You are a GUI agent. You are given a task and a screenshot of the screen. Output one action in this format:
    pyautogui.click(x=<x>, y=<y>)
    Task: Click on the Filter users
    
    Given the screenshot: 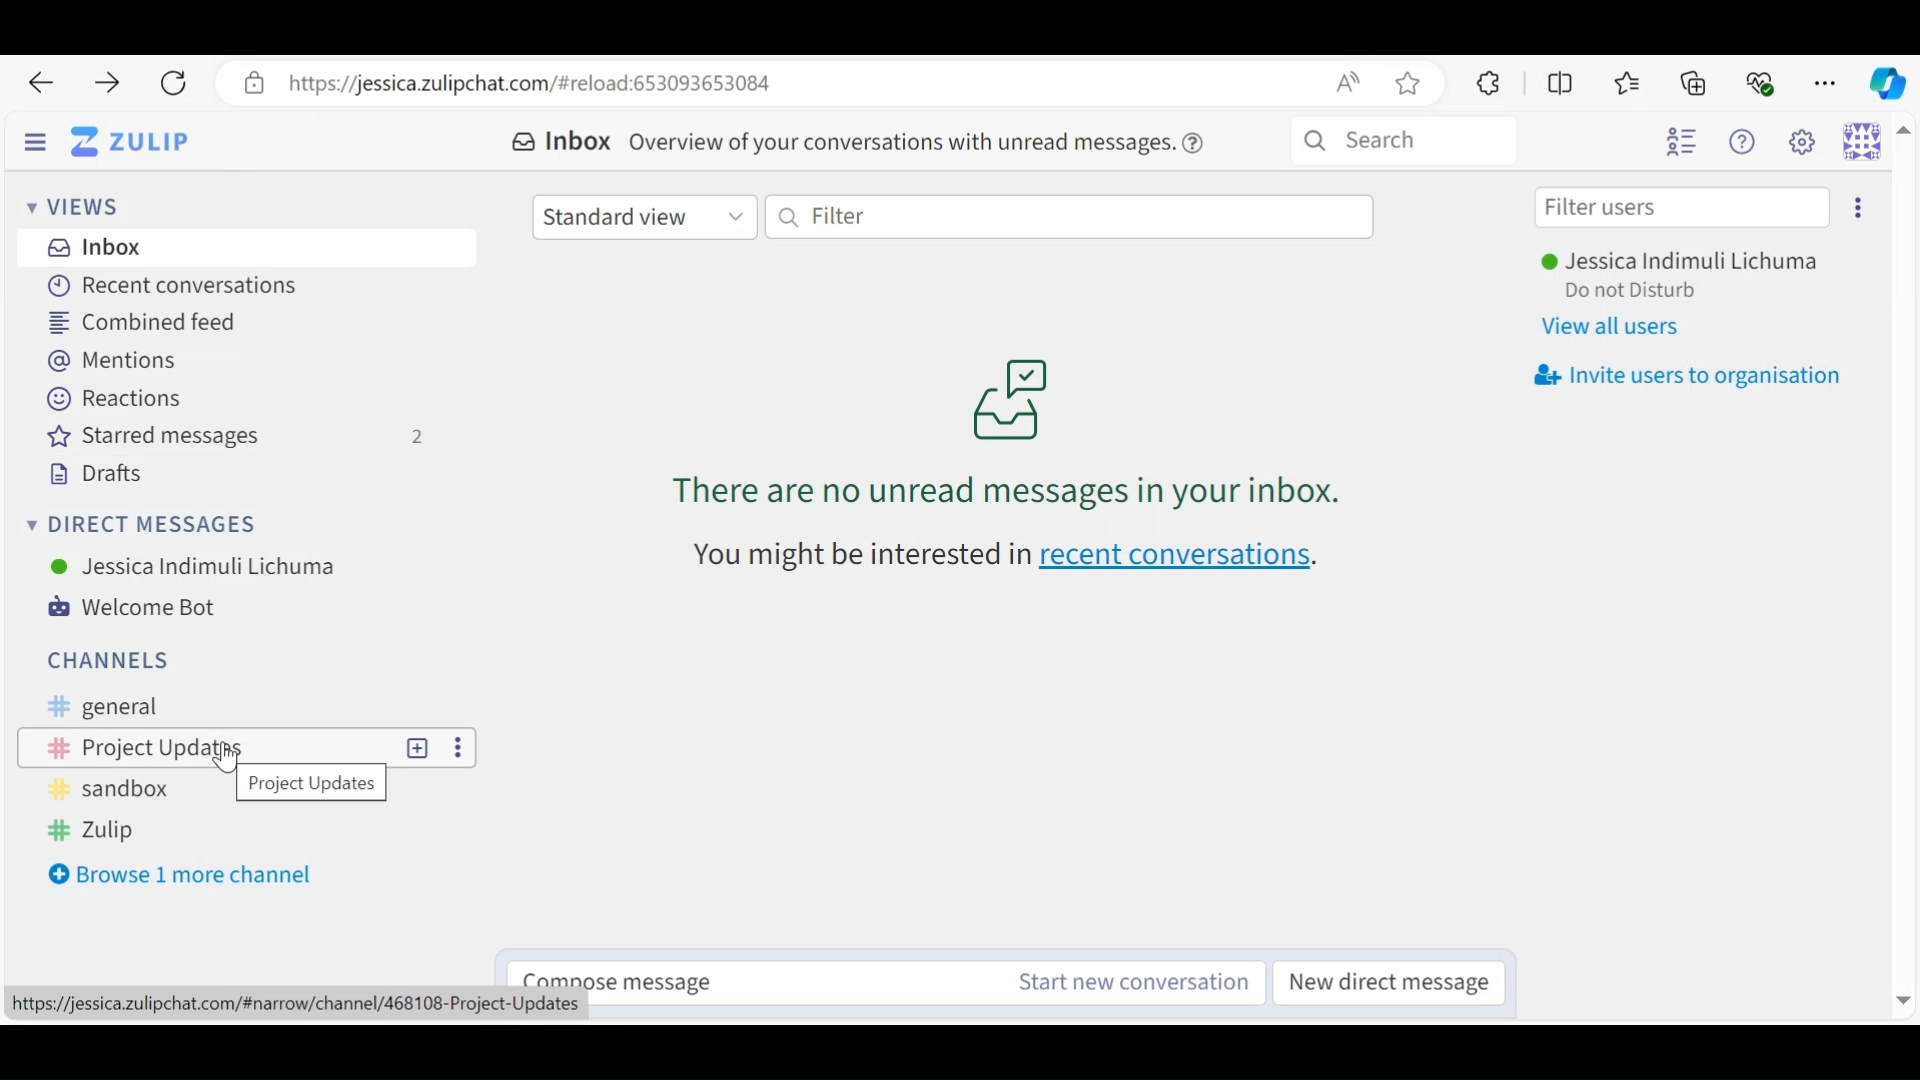 What is the action you would take?
    pyautogui.click(x=1682, y=208)
    